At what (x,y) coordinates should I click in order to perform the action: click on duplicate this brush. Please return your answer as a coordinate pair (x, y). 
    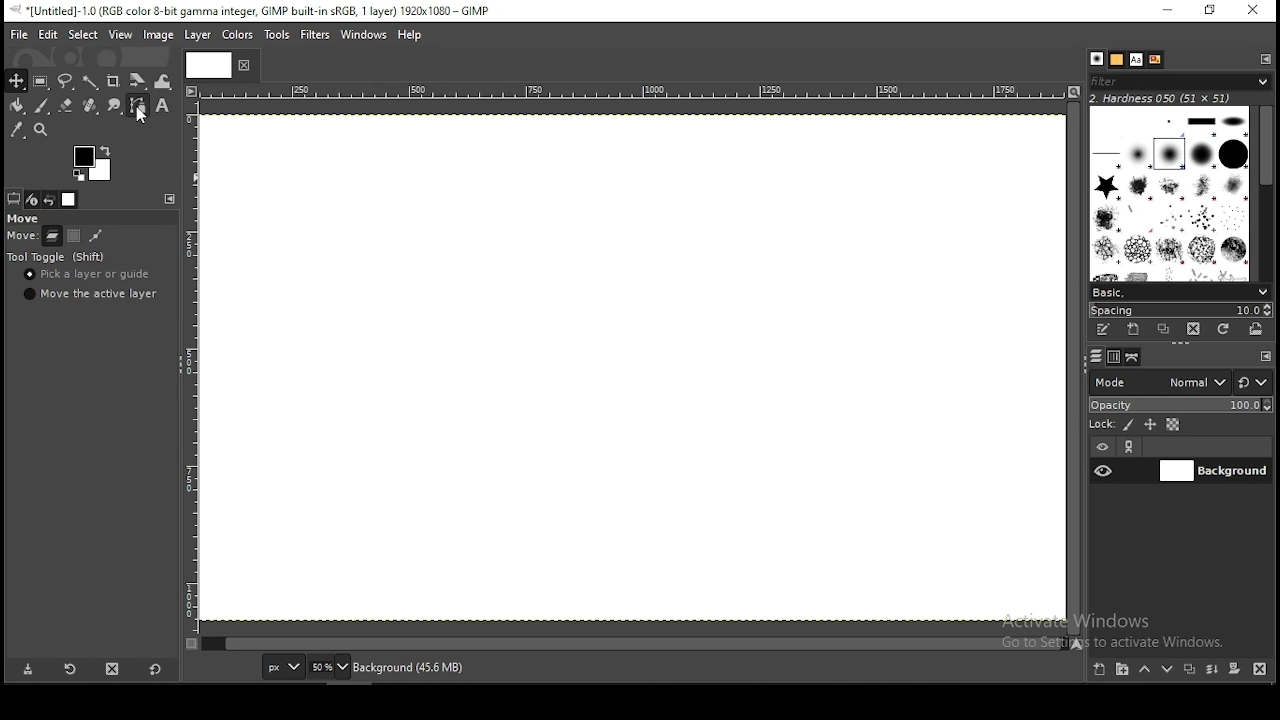
    Looking at the image, I should click on (1164, 329).